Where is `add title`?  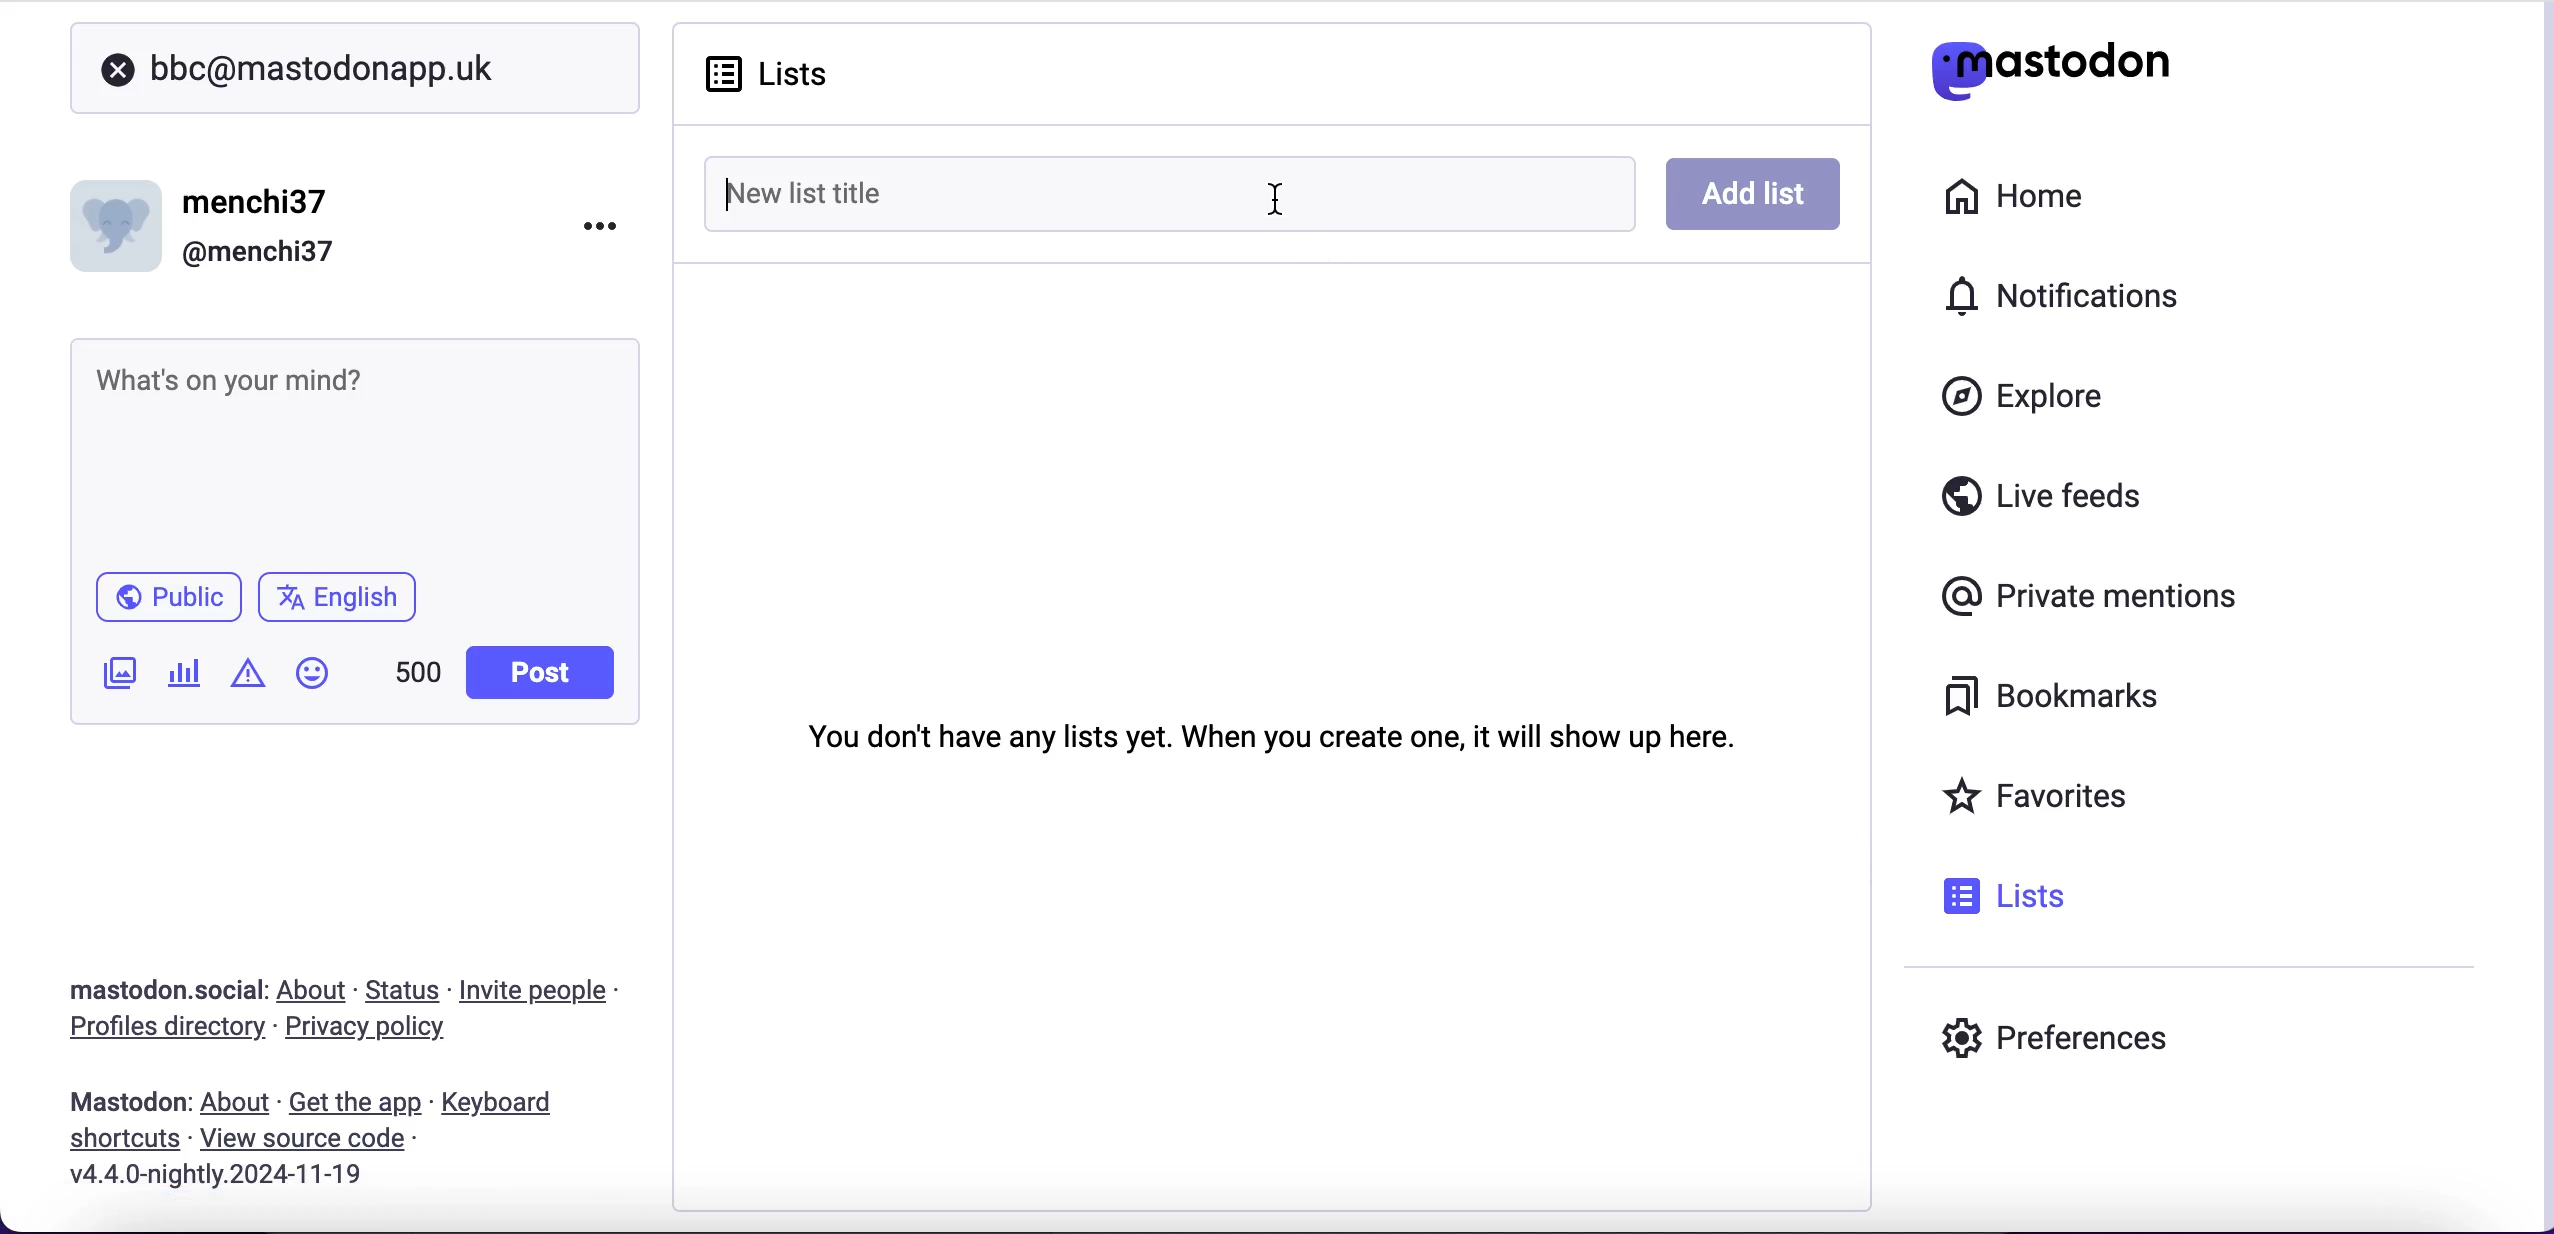 add title is located at coordinates (1756, 195).